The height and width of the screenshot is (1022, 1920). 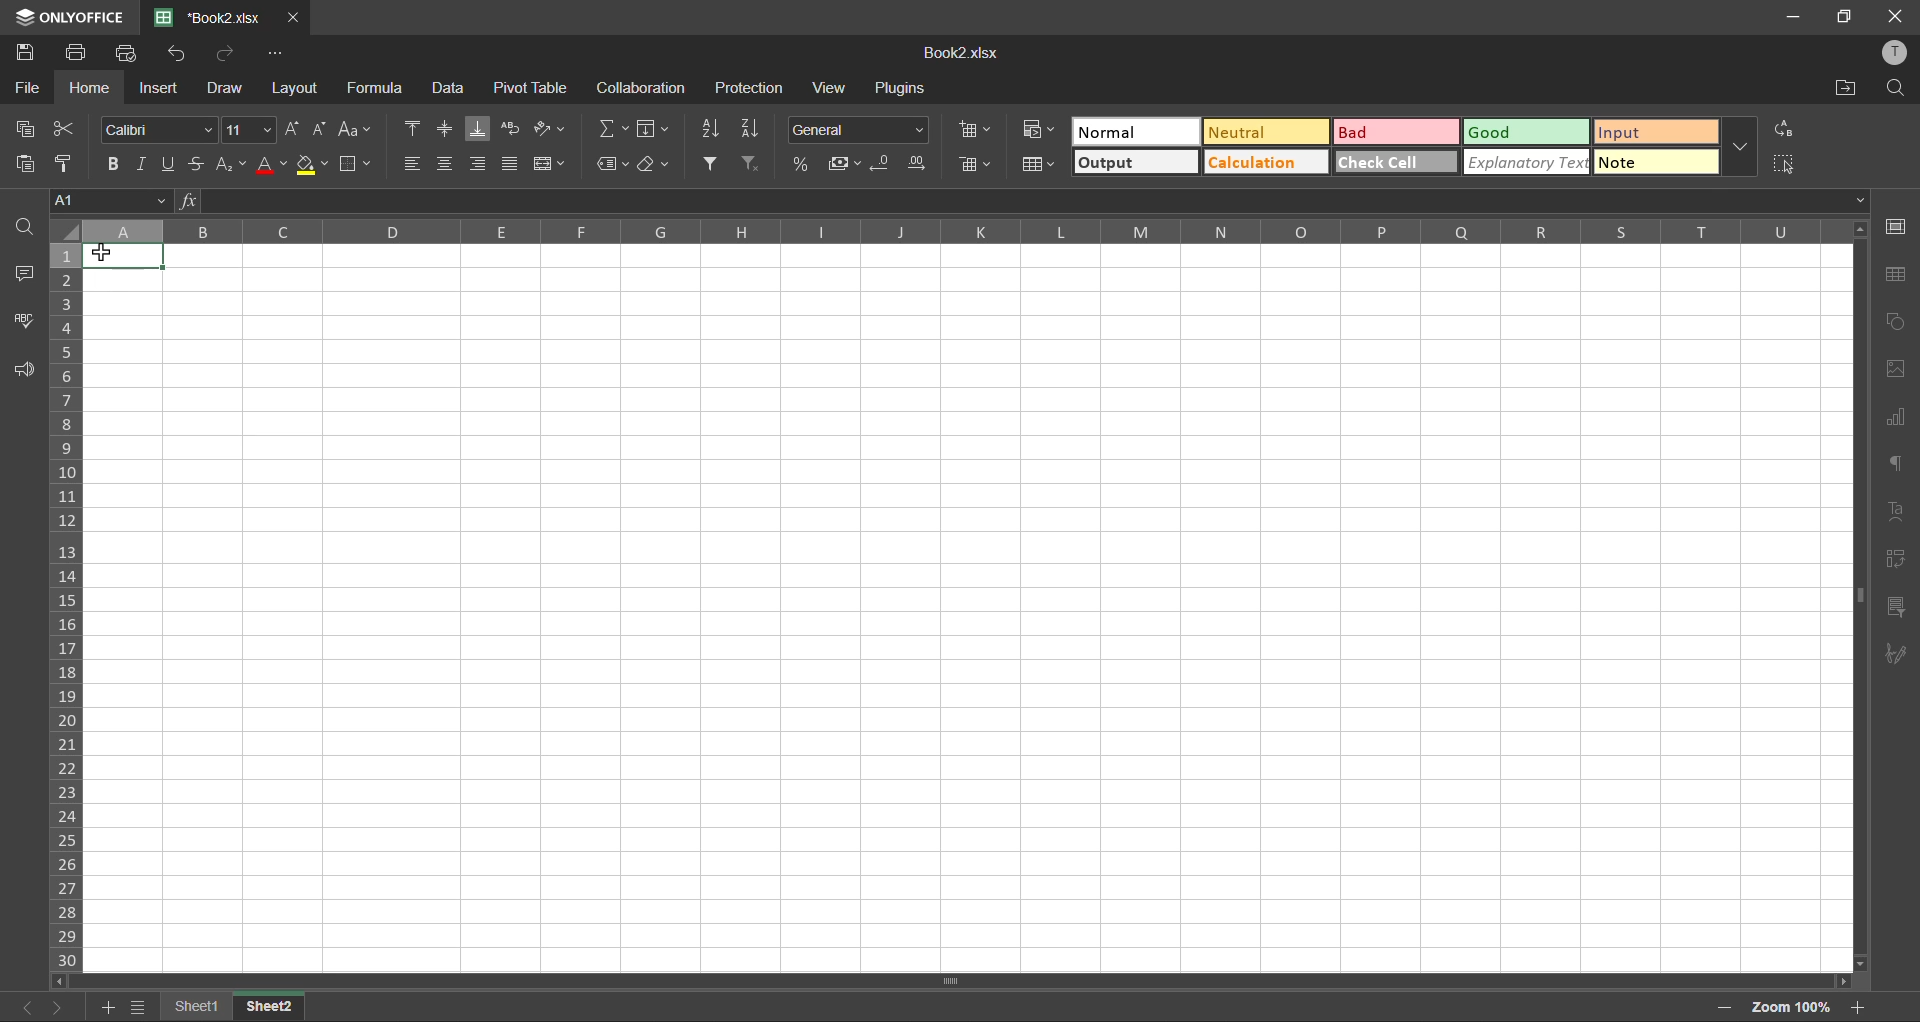 I want to click on add sheet, so click(x=106, y=1009).